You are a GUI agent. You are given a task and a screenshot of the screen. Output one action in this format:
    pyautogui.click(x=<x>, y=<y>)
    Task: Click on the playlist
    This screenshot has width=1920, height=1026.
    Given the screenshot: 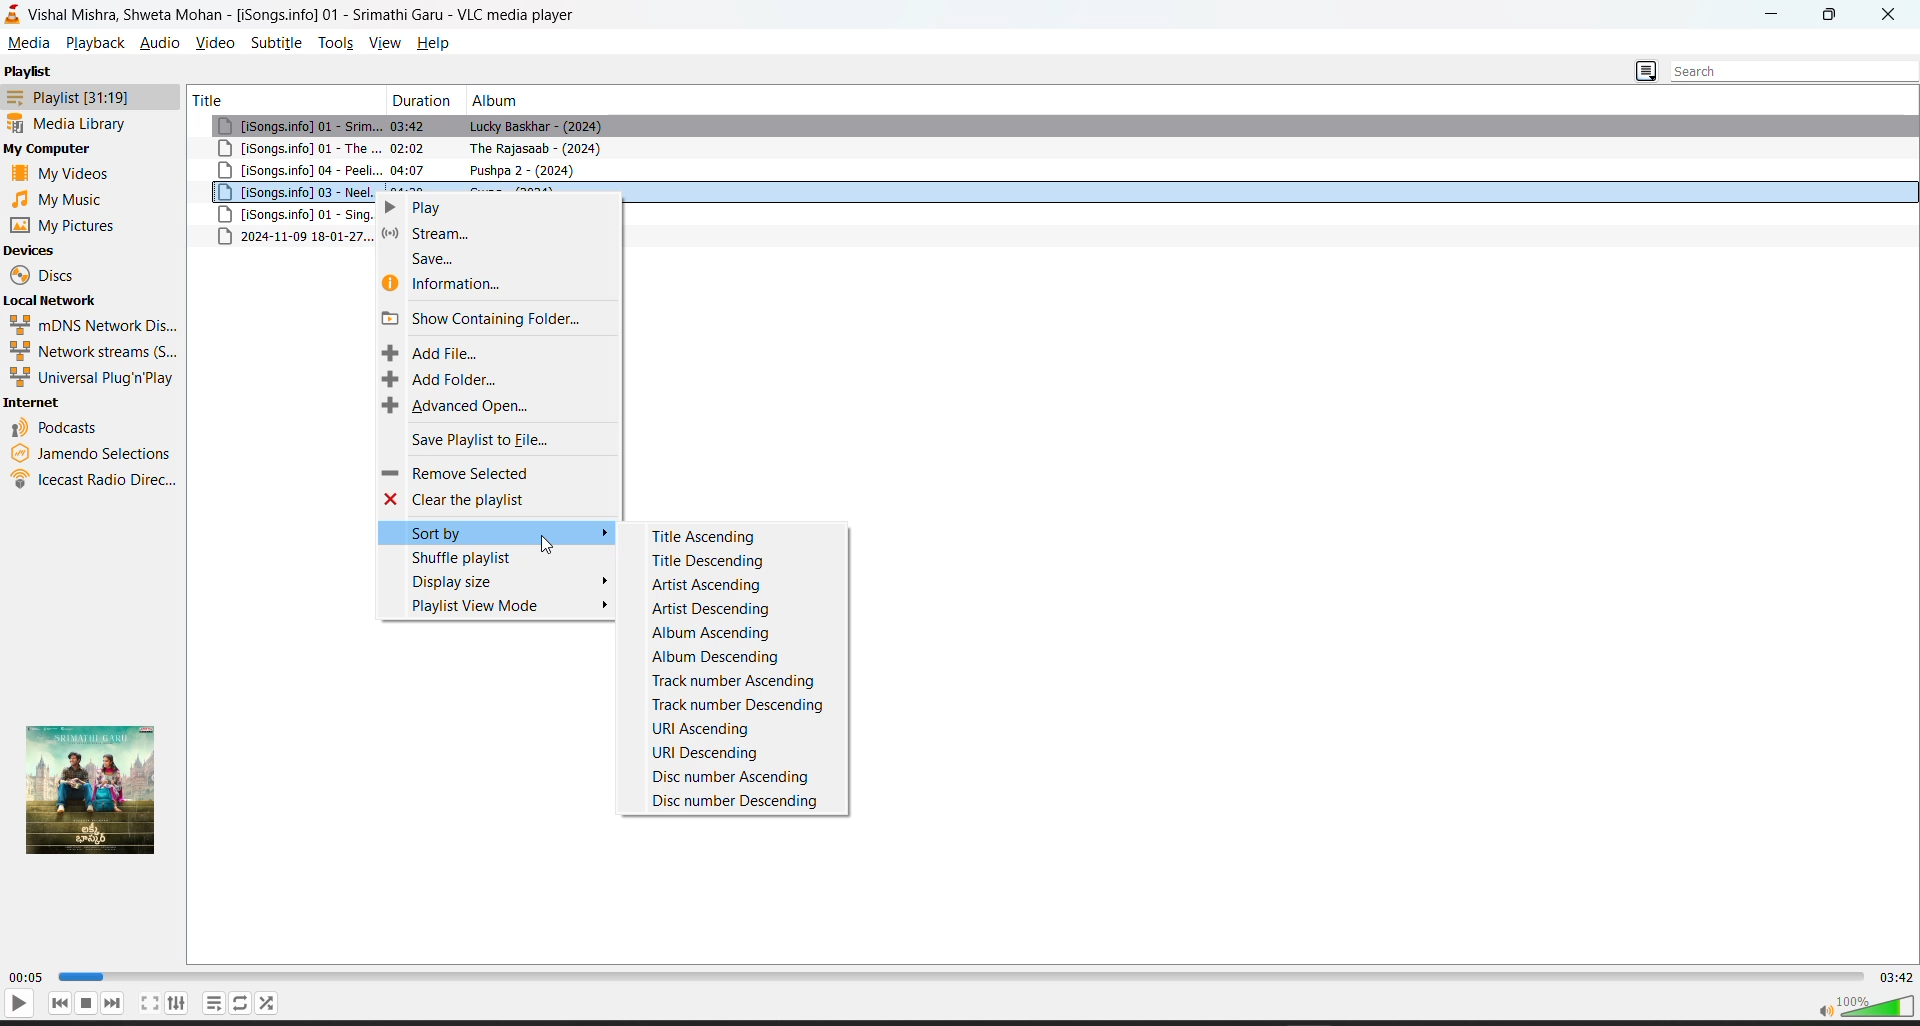 What is the action you would take?
    pyautogui.click(x=66, y=95)
    